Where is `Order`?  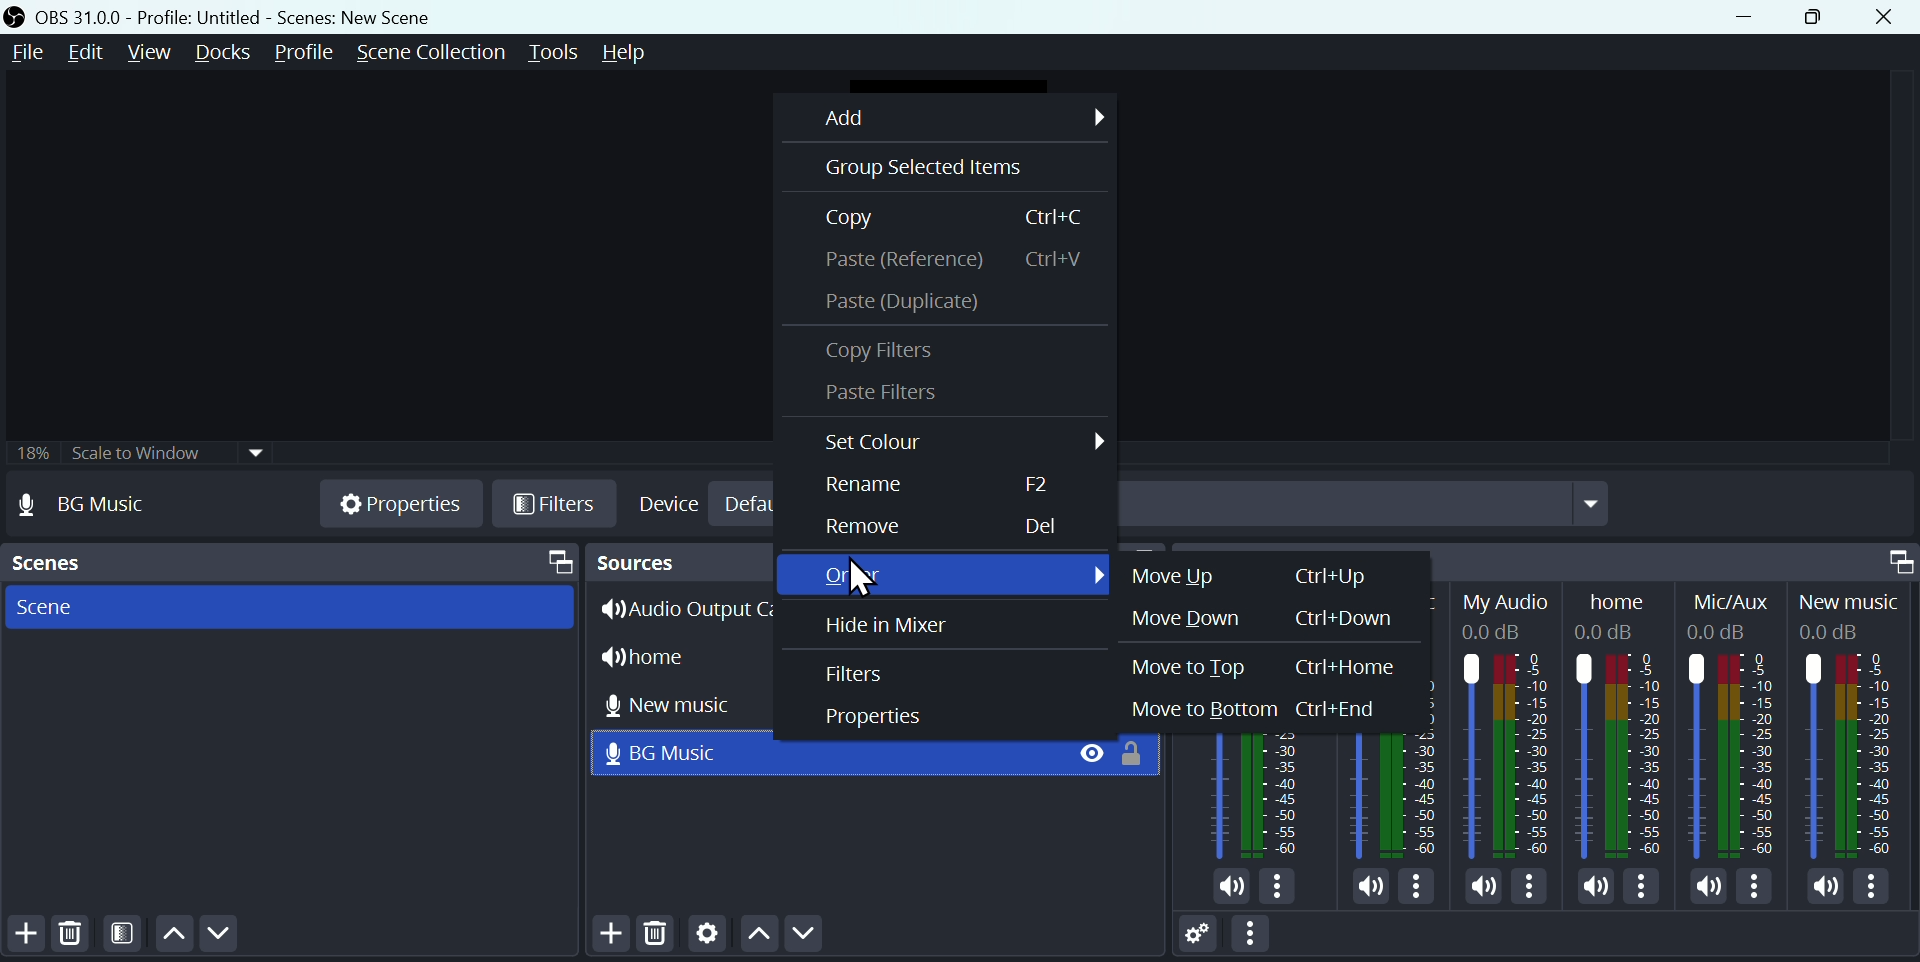
Order is located at coordinates (954, 573).